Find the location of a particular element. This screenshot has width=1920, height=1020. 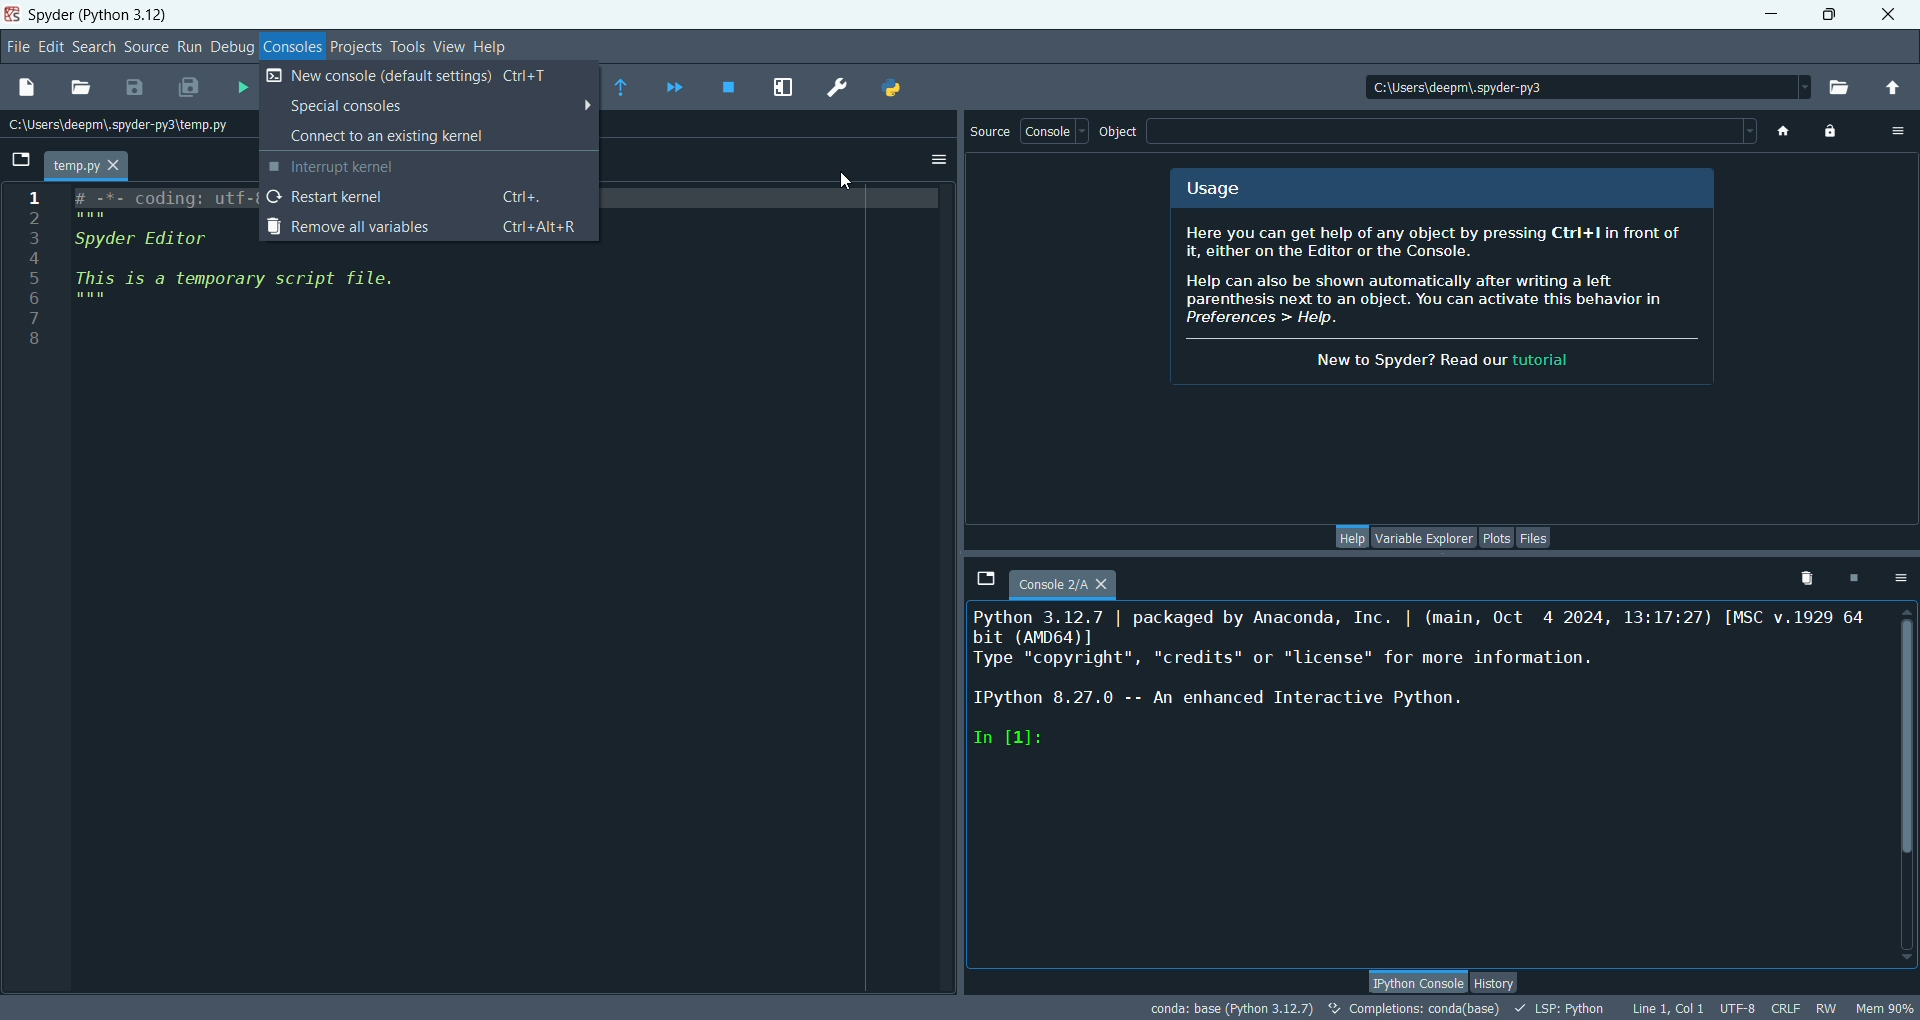

open is located at coordinates (79, 86).